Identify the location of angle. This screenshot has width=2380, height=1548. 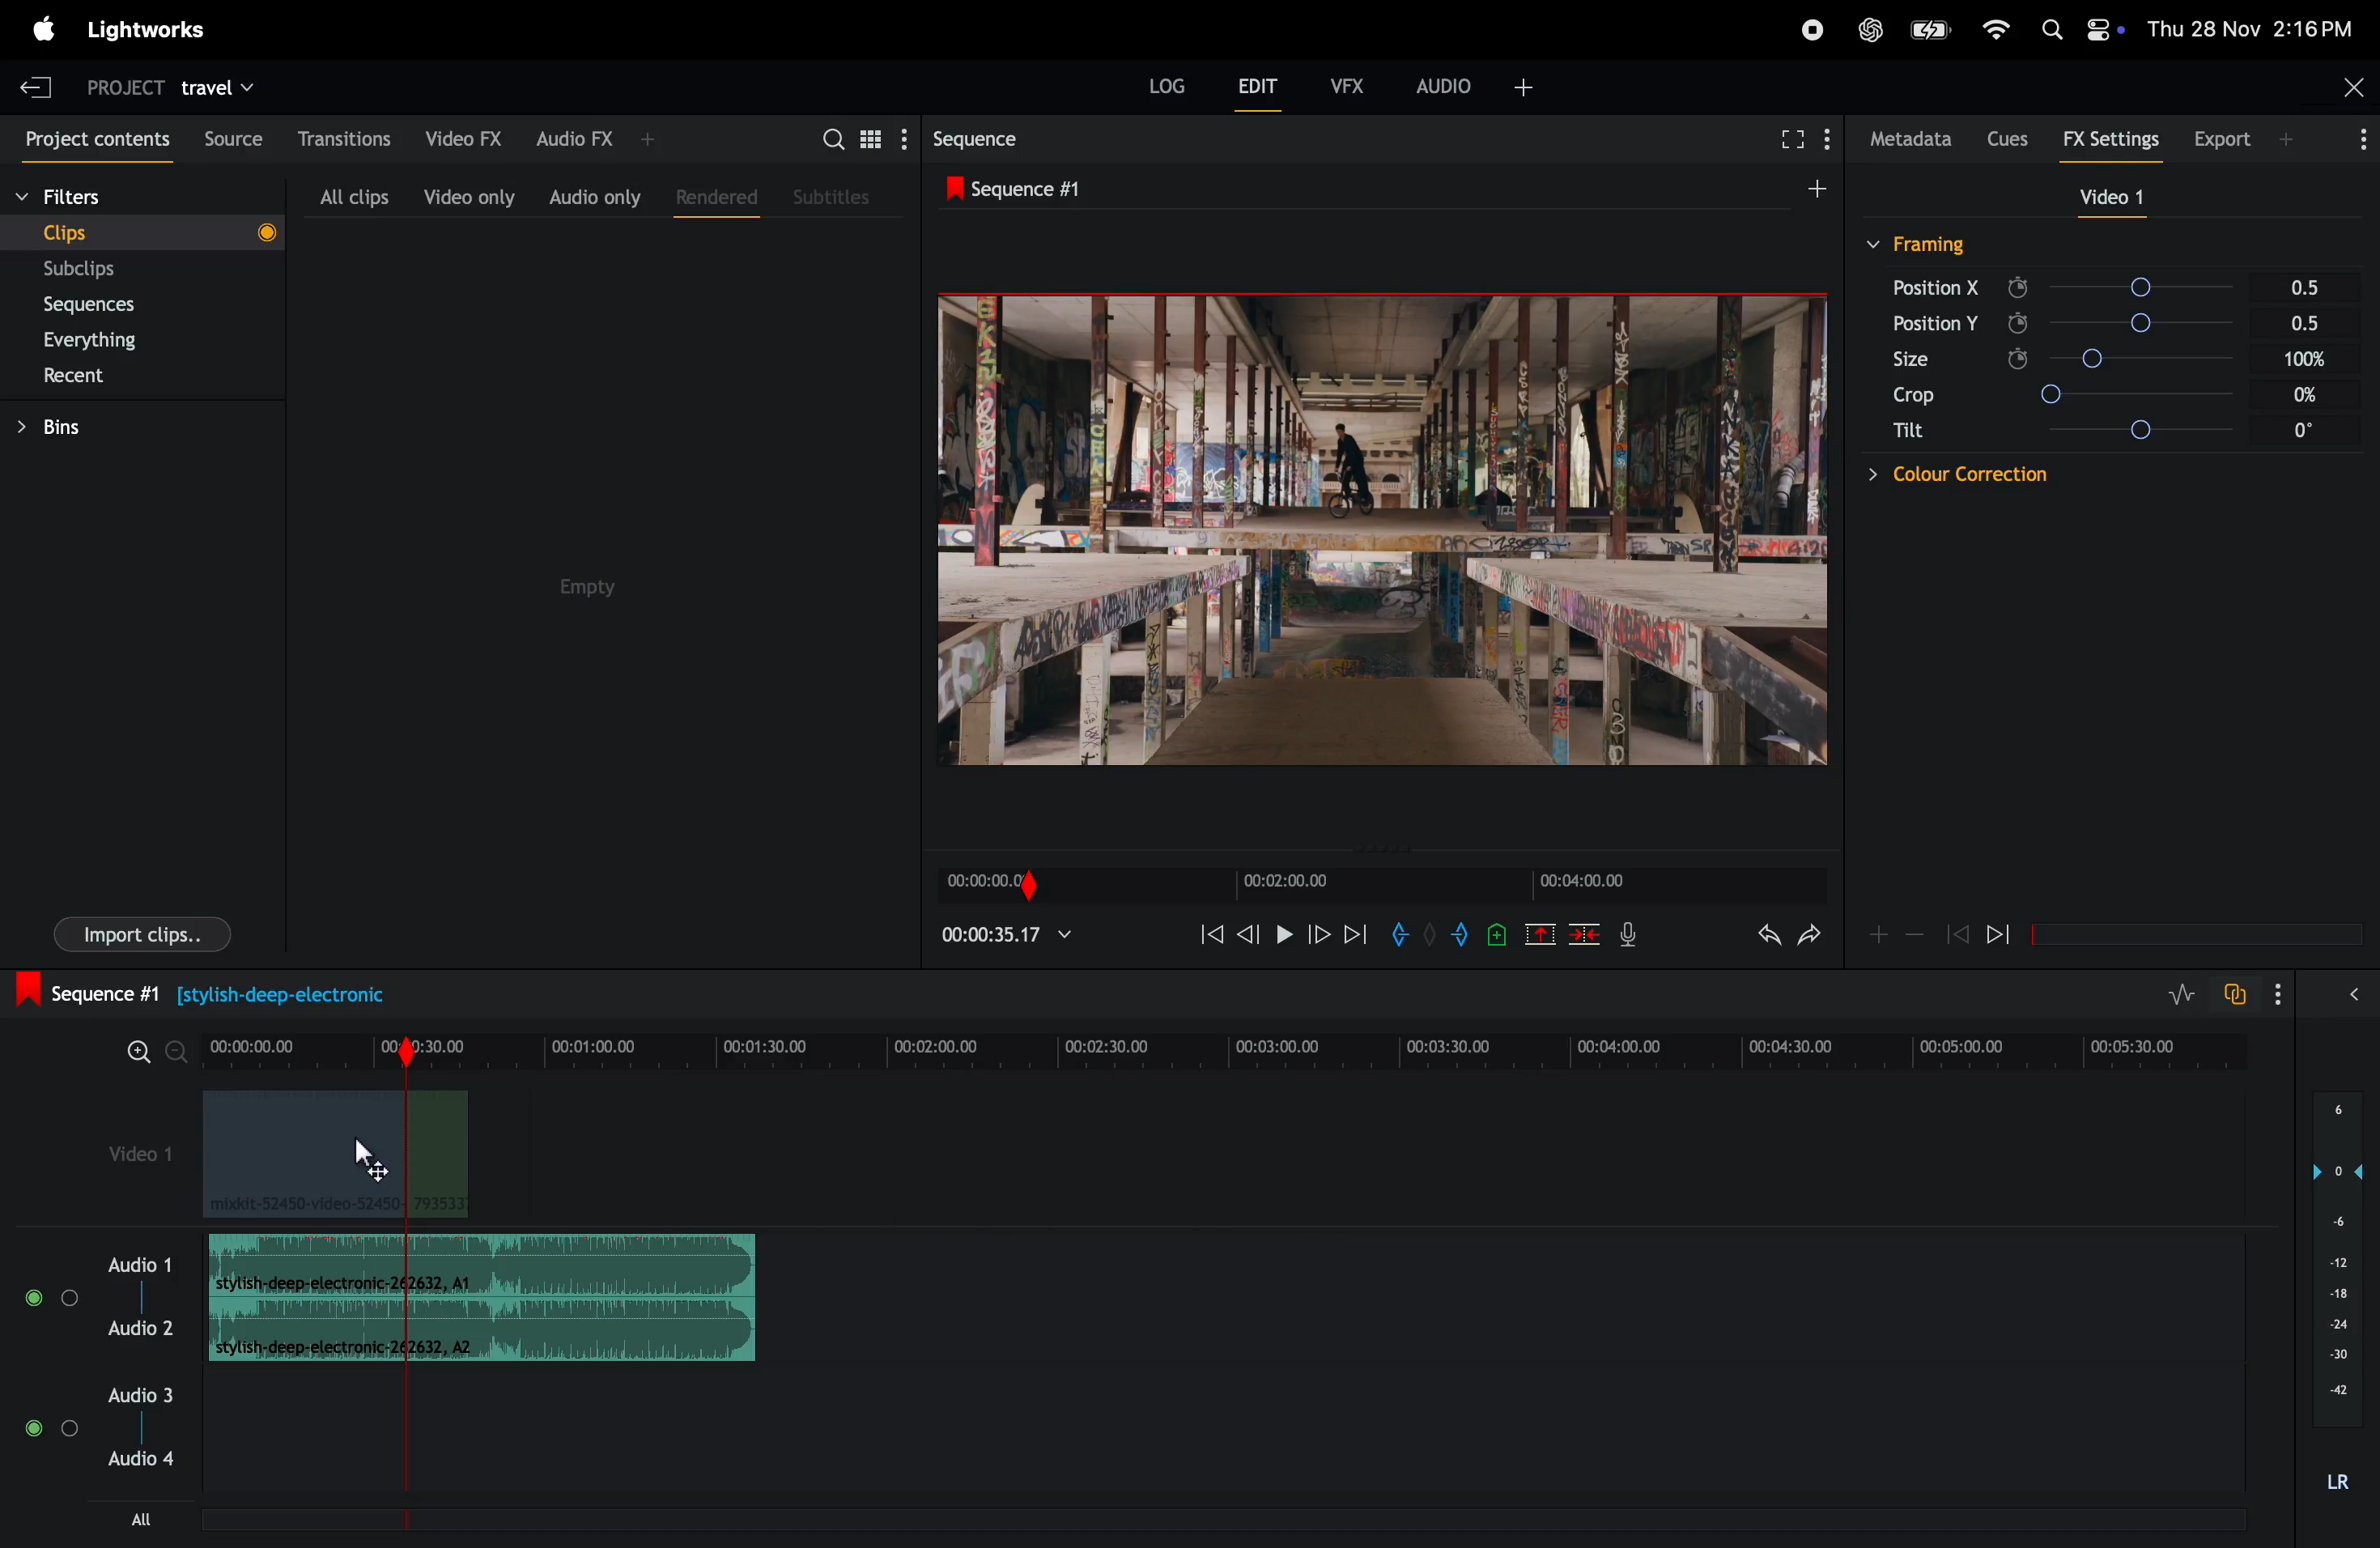
(2187, 428).